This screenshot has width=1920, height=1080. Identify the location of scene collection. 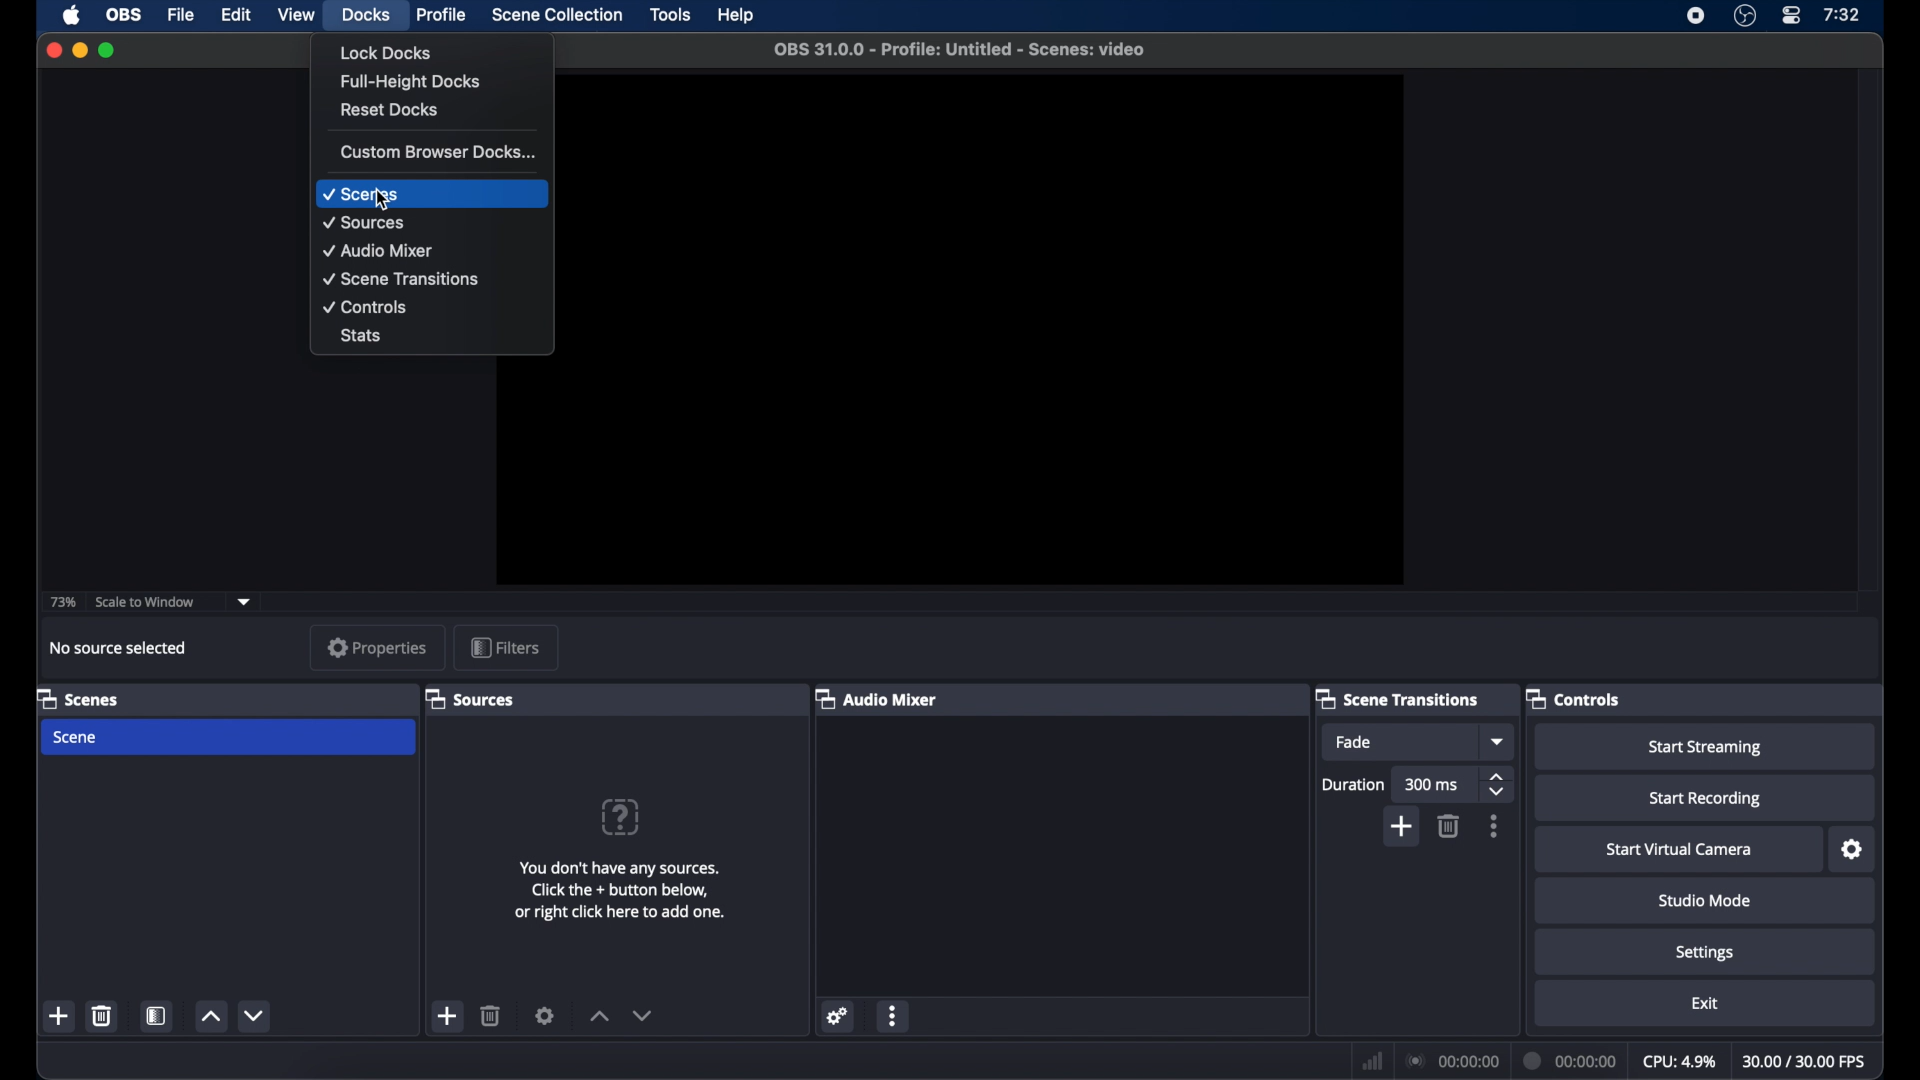
(559, 15).